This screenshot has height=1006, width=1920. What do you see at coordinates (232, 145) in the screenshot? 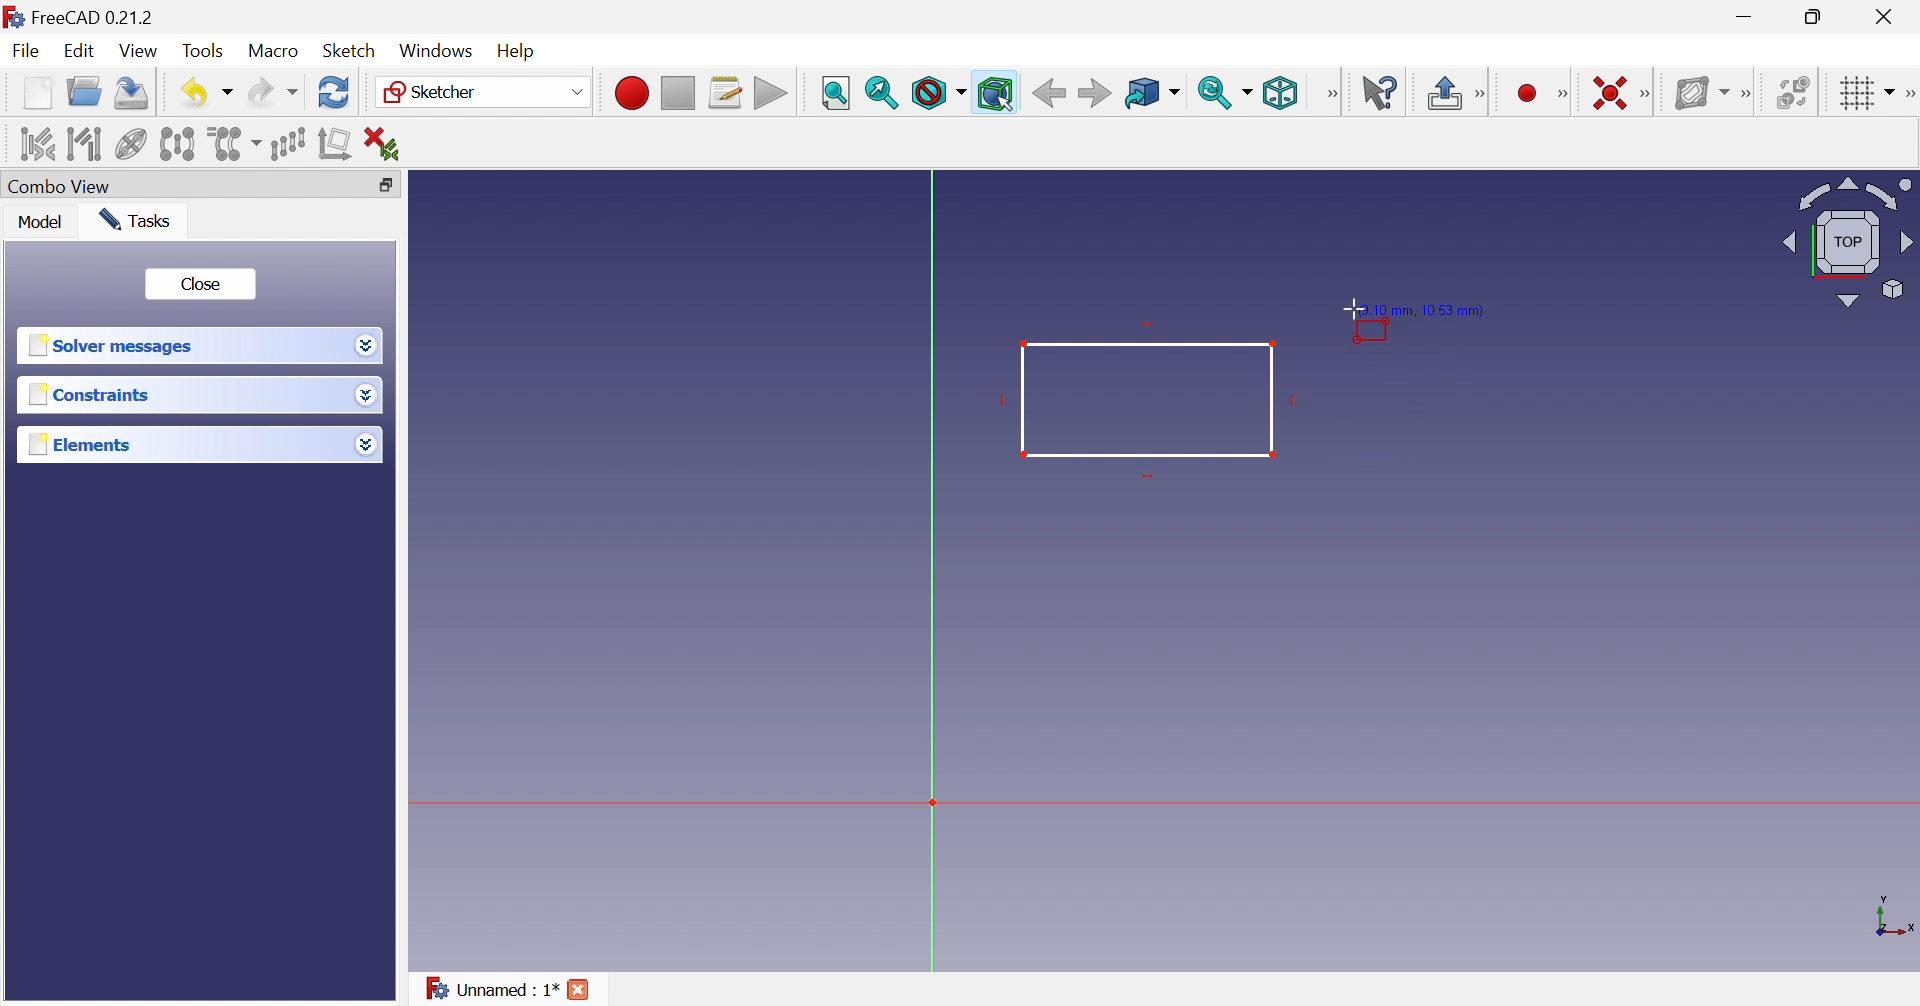
I see `Clone` at bounding box center [232, 145].